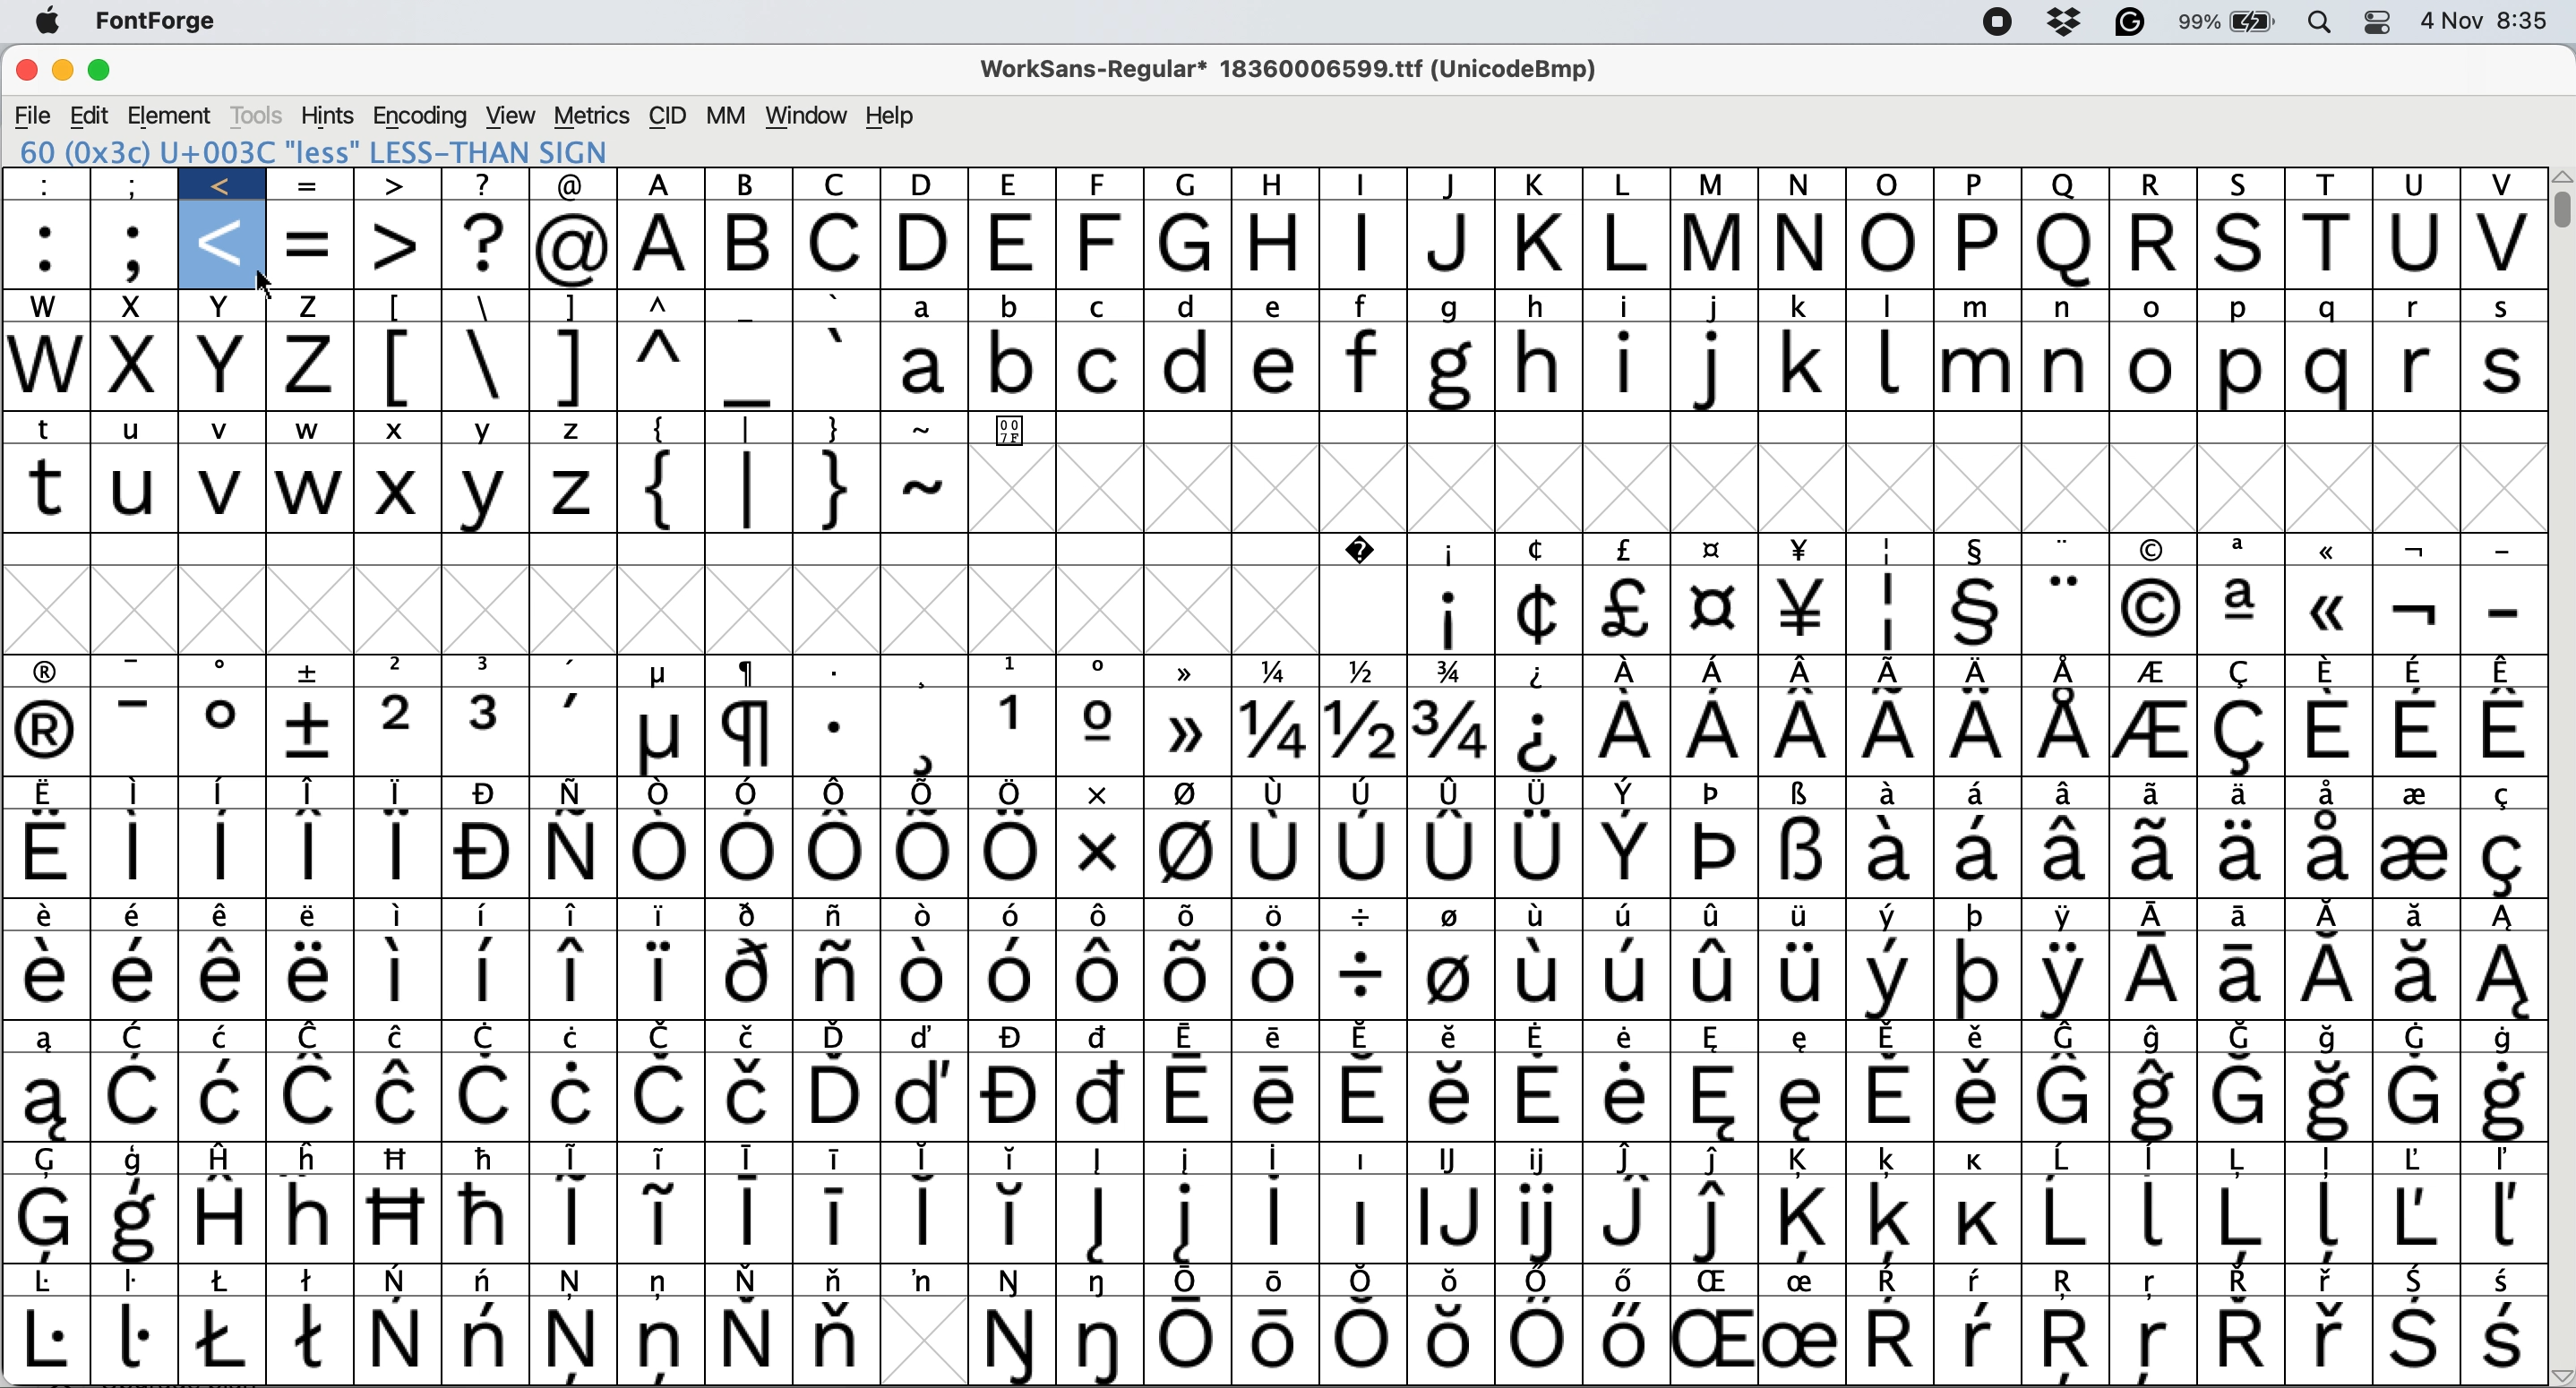 The width and height of the screenshot is (2576, 1388). I want to click on Symbol, so click(752, 851).